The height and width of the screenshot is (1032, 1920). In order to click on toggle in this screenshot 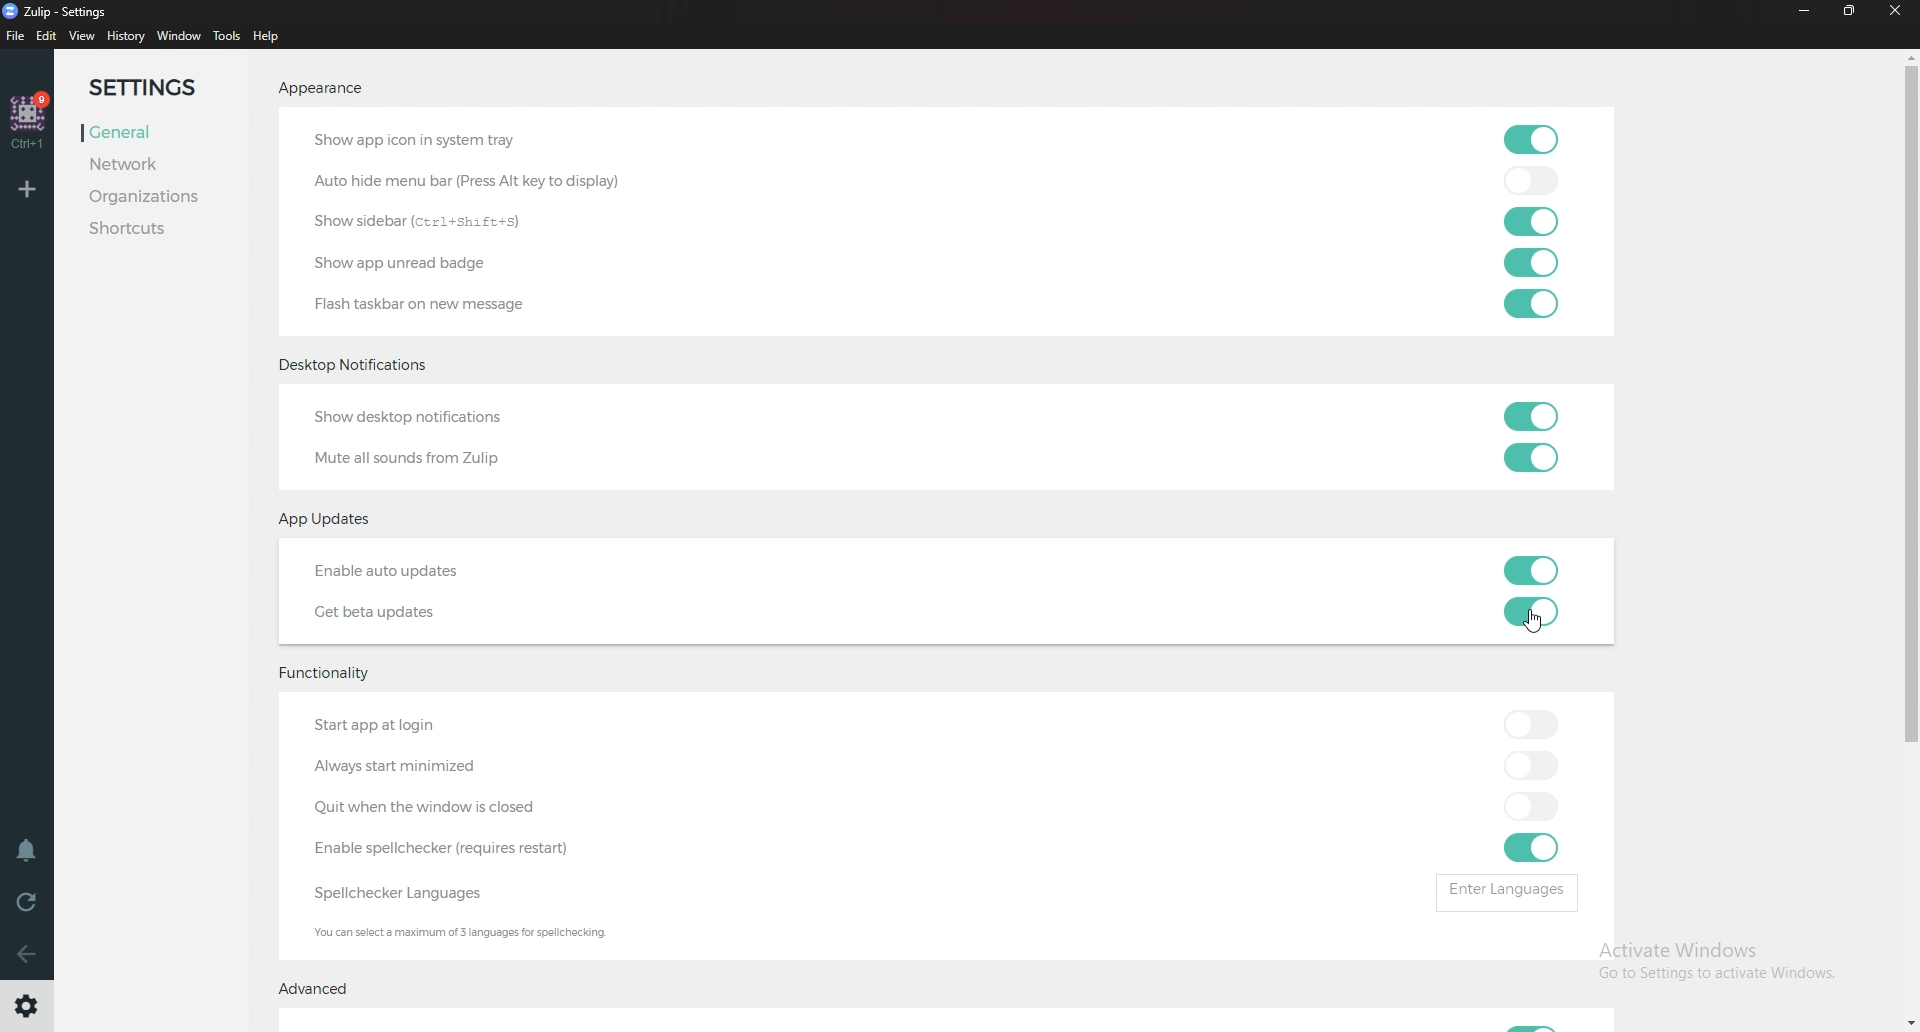, I will do `click(1527, 140)`.